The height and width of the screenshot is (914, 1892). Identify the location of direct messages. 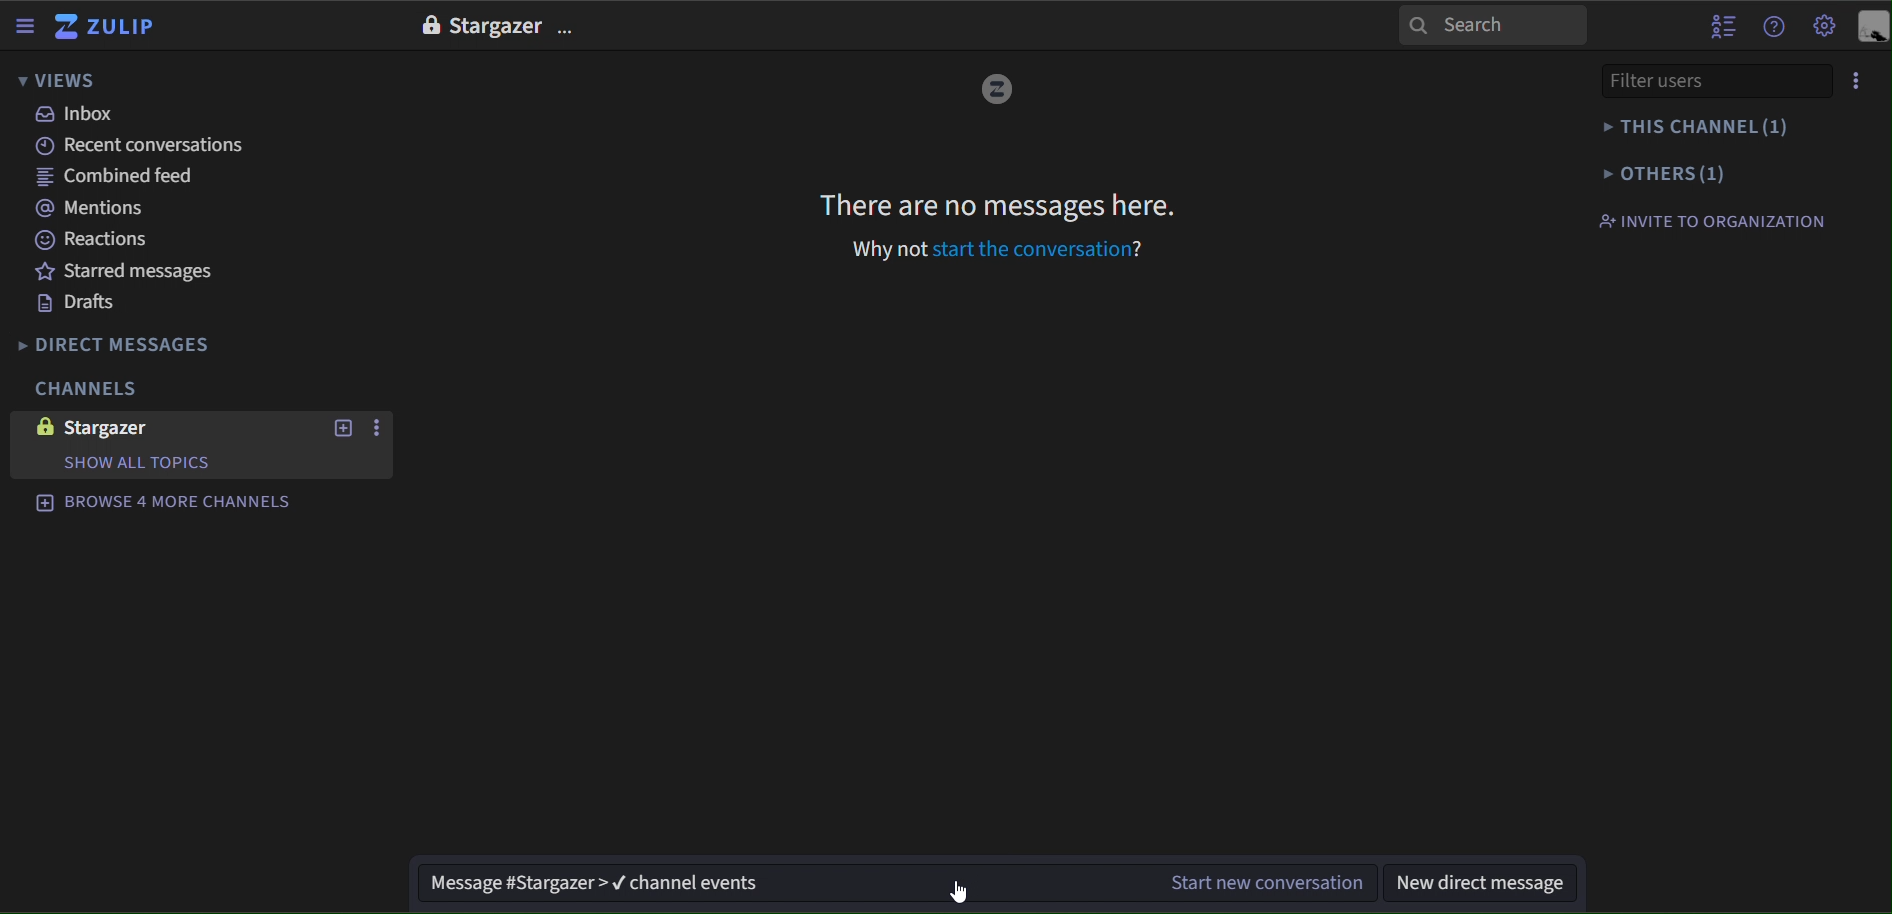
(132, 345).